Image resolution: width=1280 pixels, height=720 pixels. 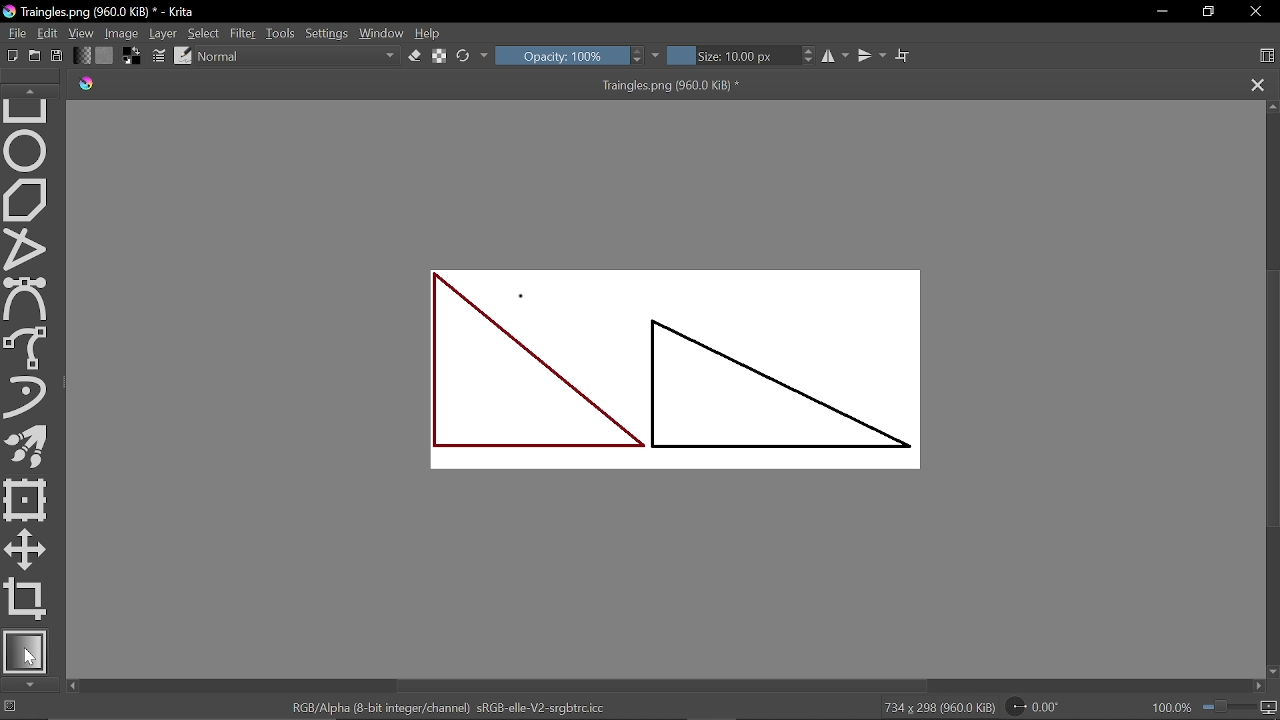 What do you see at coordinates (26, 251) in the screenshot?
I see `Polyline tool` at bounding box center [26, 251].